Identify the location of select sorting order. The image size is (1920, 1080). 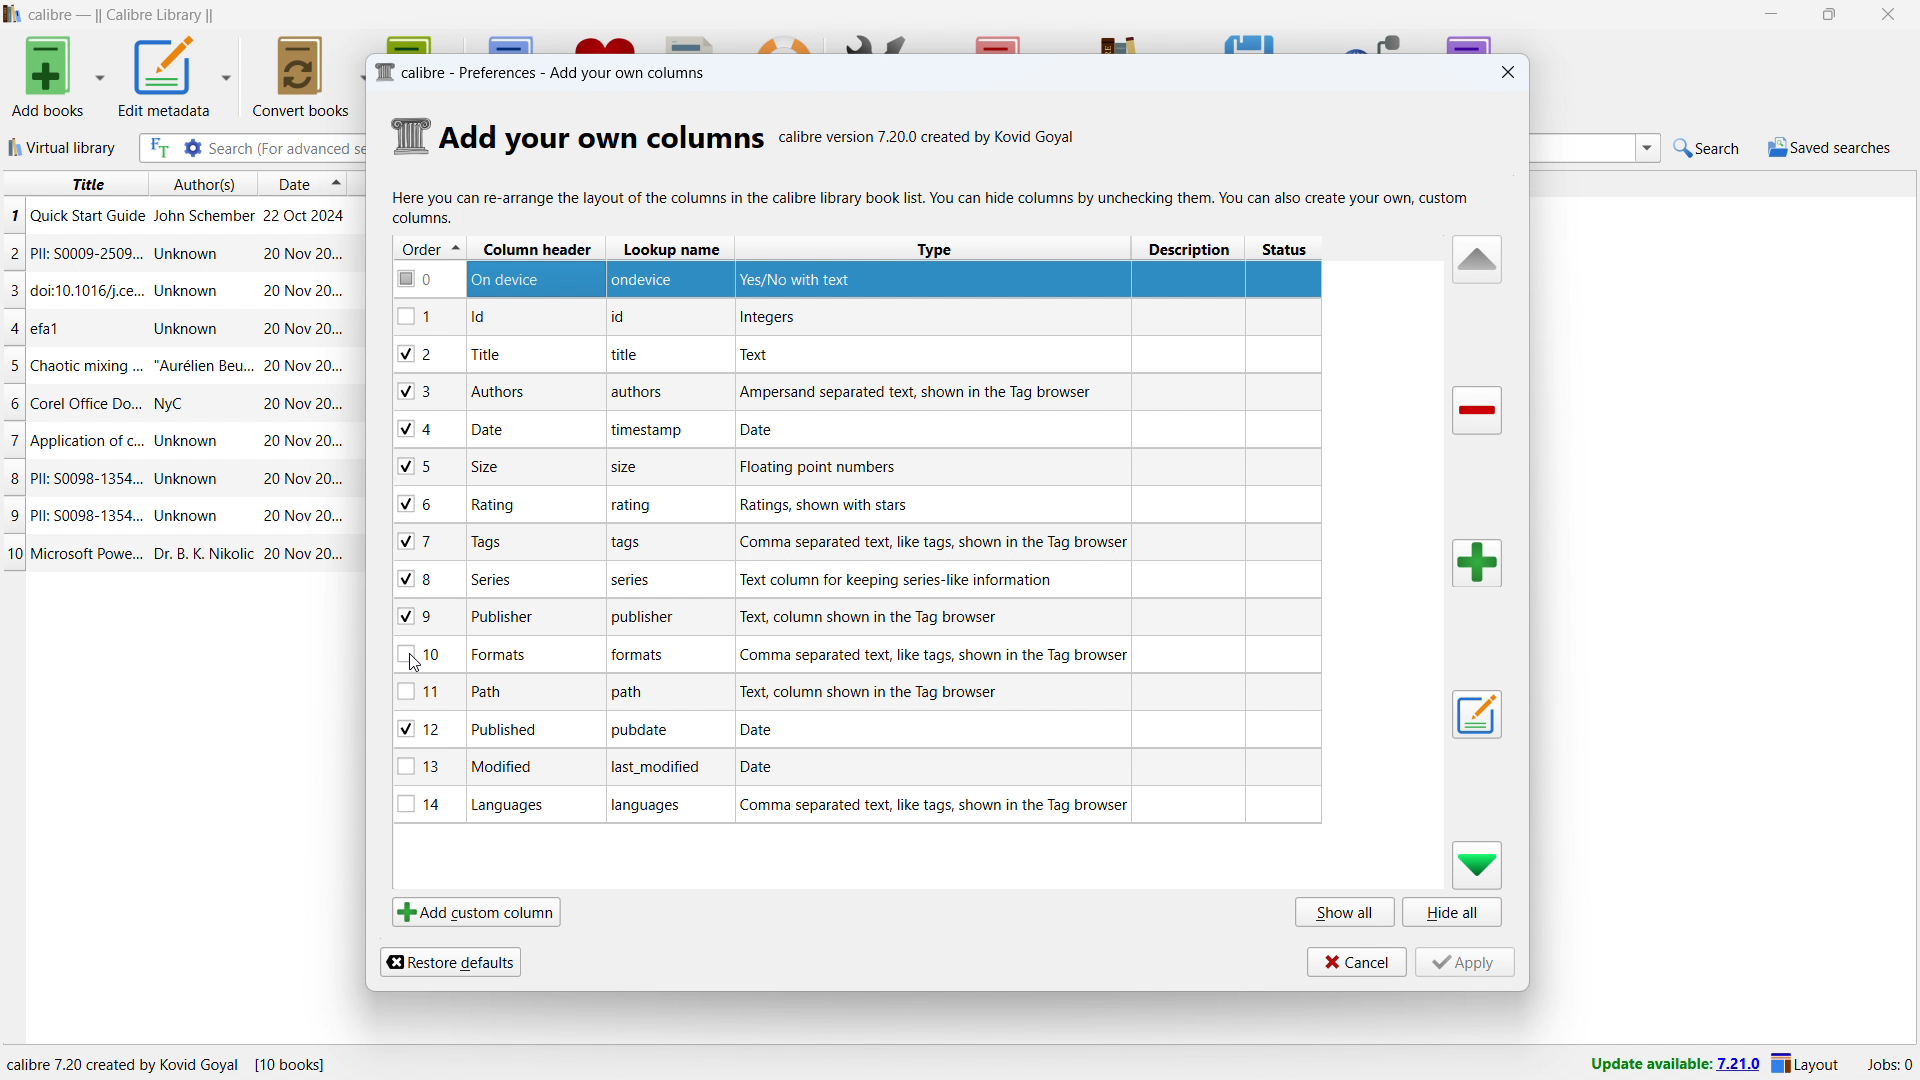
(337, 186).